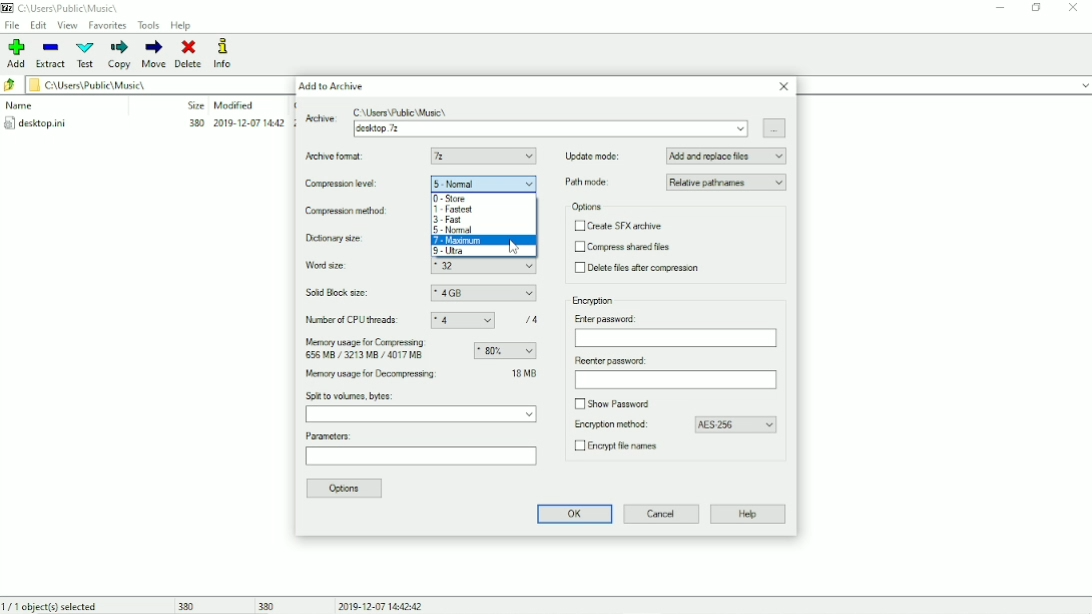  I want to click on 380, so click(184, 606).